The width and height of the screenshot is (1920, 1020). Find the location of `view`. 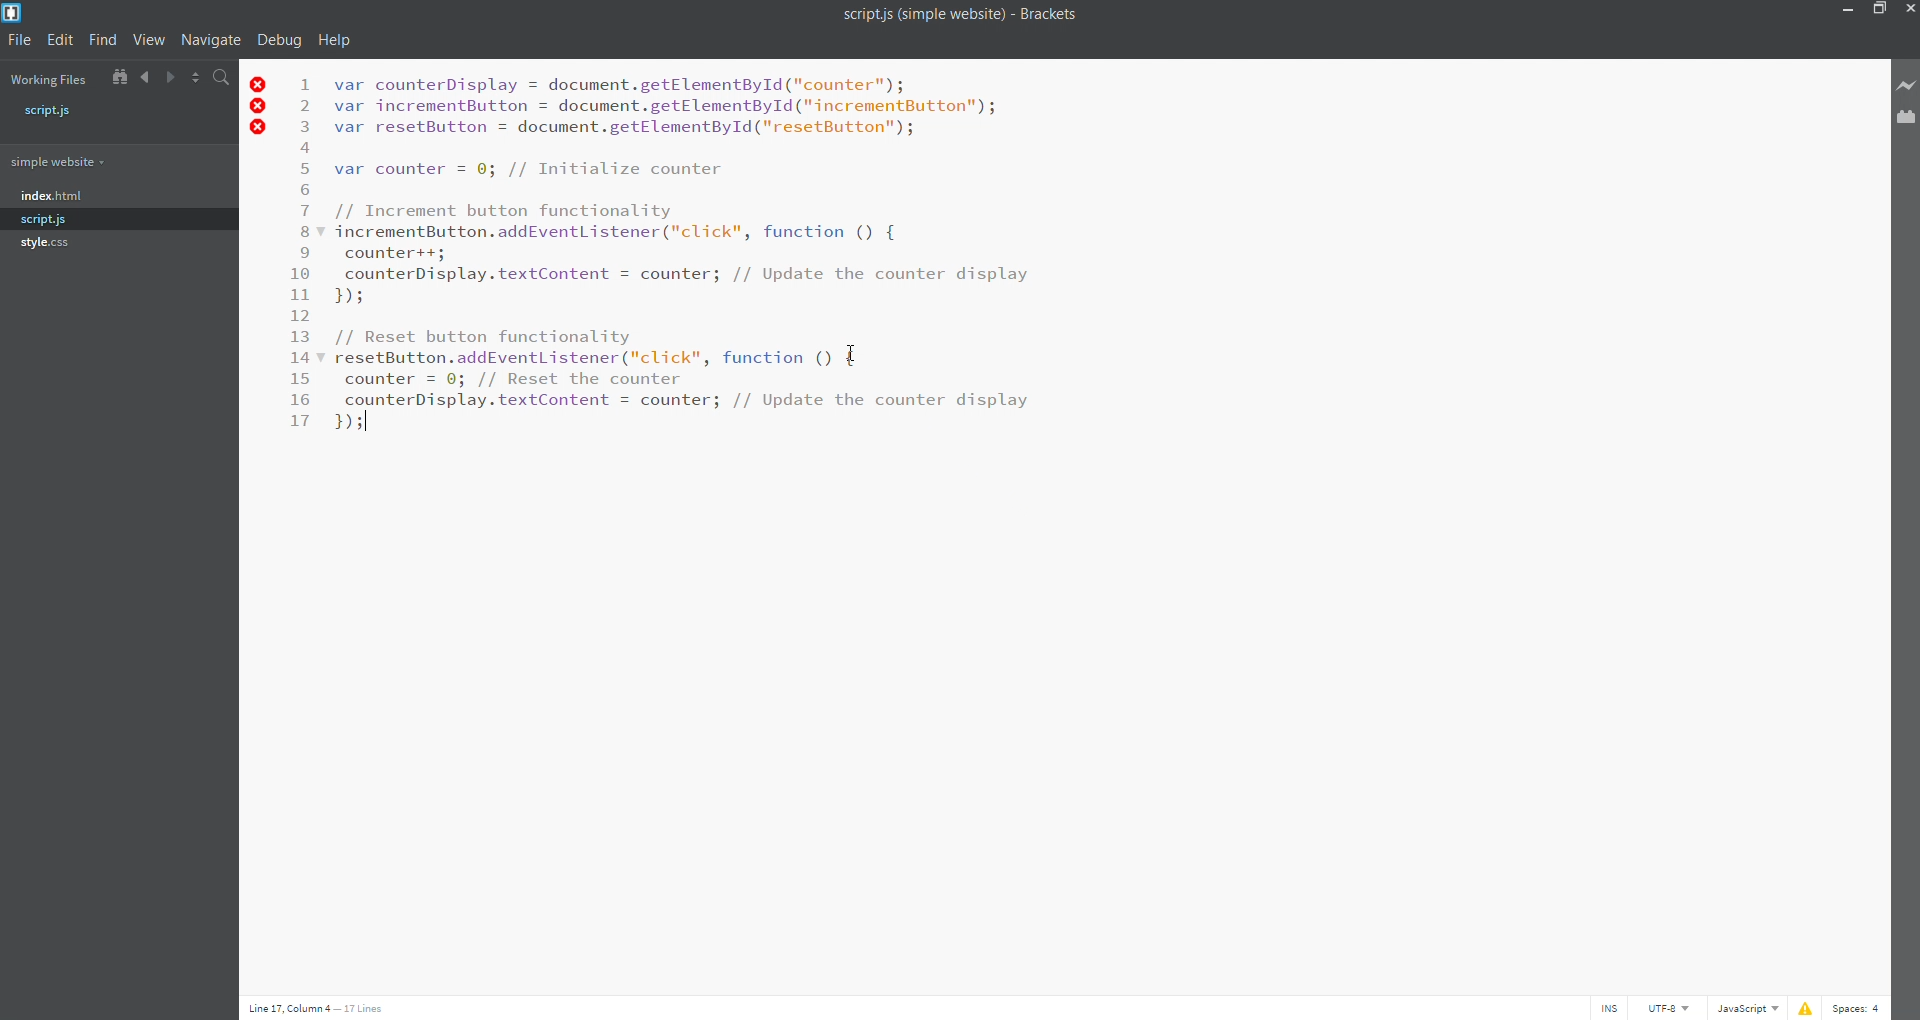

view is located at coordinates (148, 40).